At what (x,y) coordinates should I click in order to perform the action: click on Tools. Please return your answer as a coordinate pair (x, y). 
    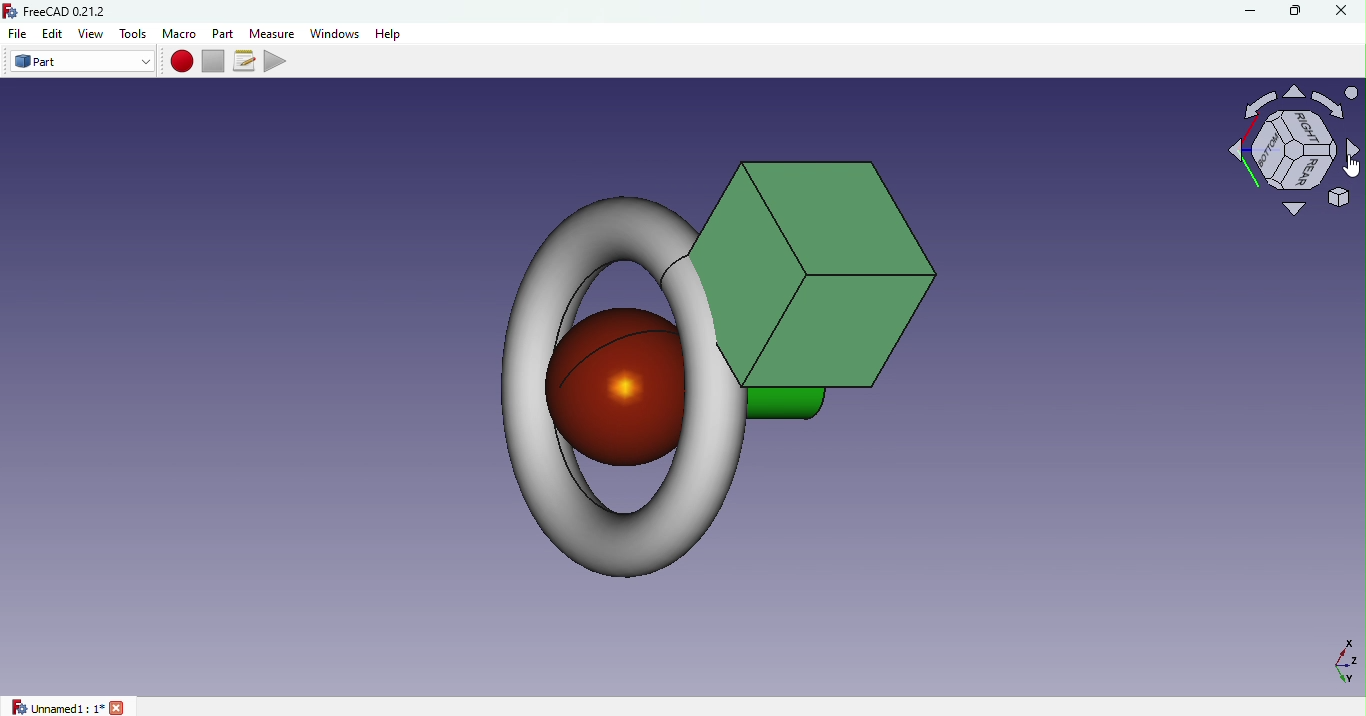
    Looking at the image, I should click on (134, 34).